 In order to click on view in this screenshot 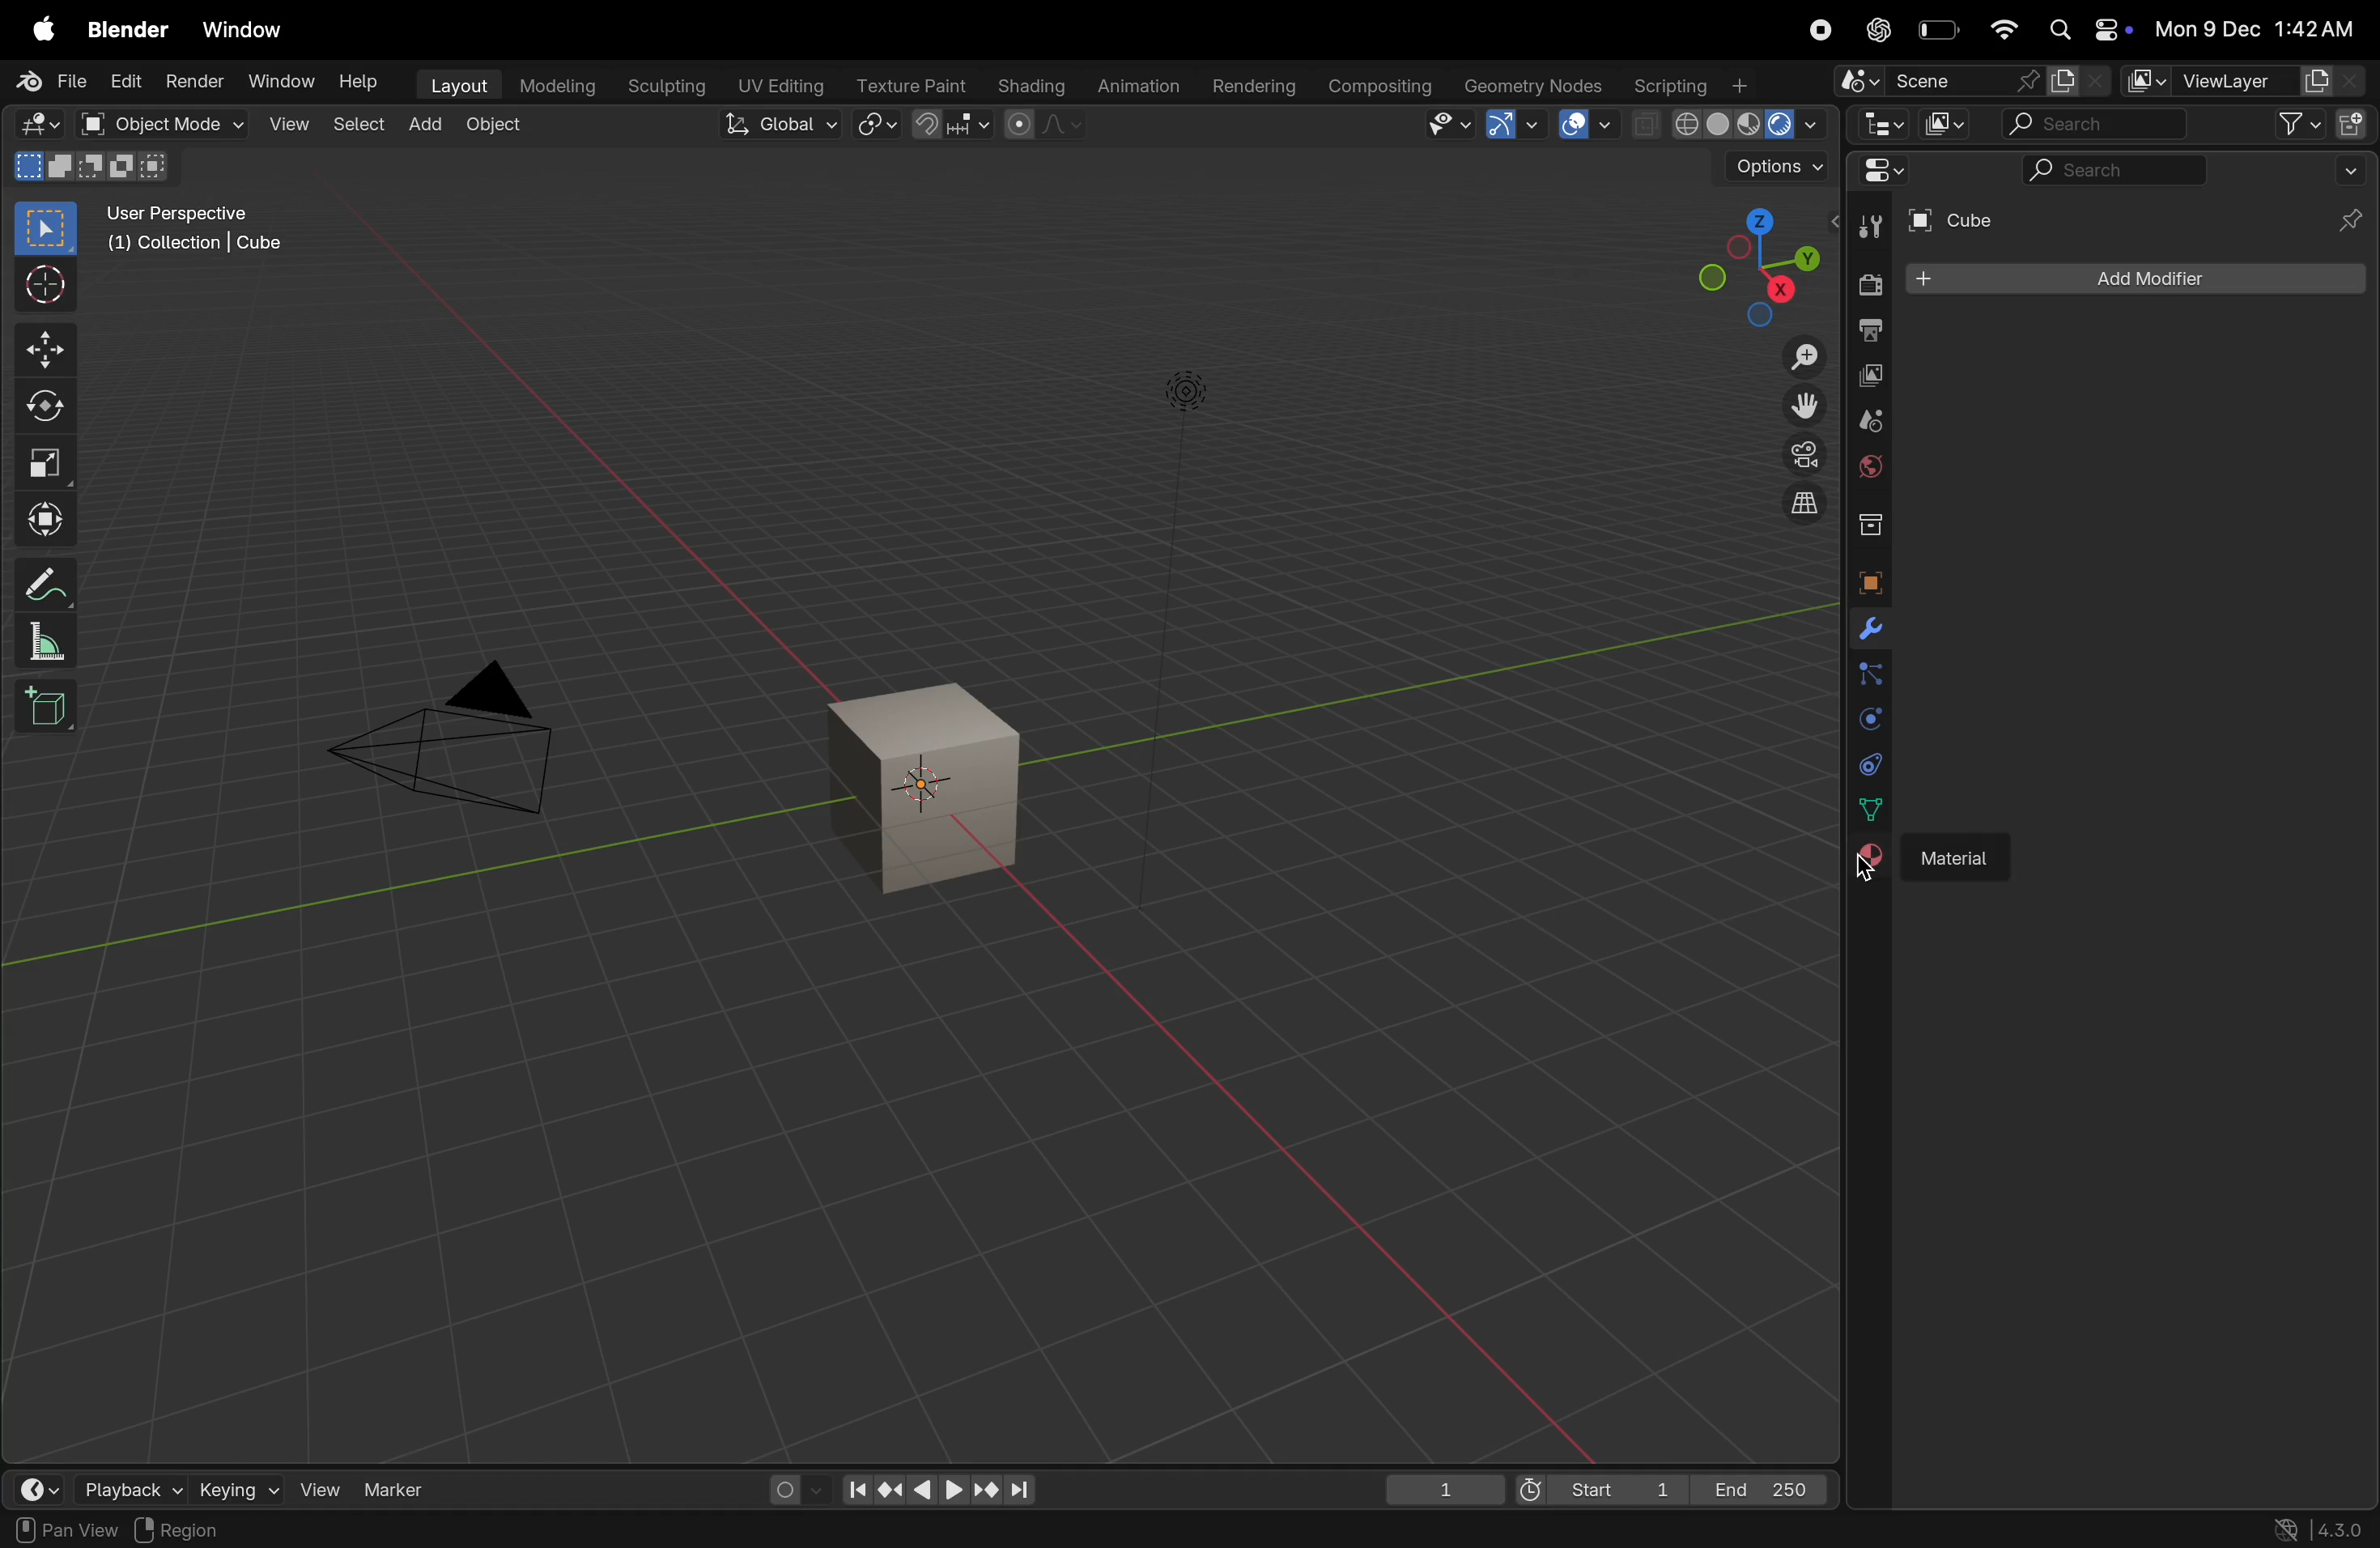, I will do `click(288, 126)`.